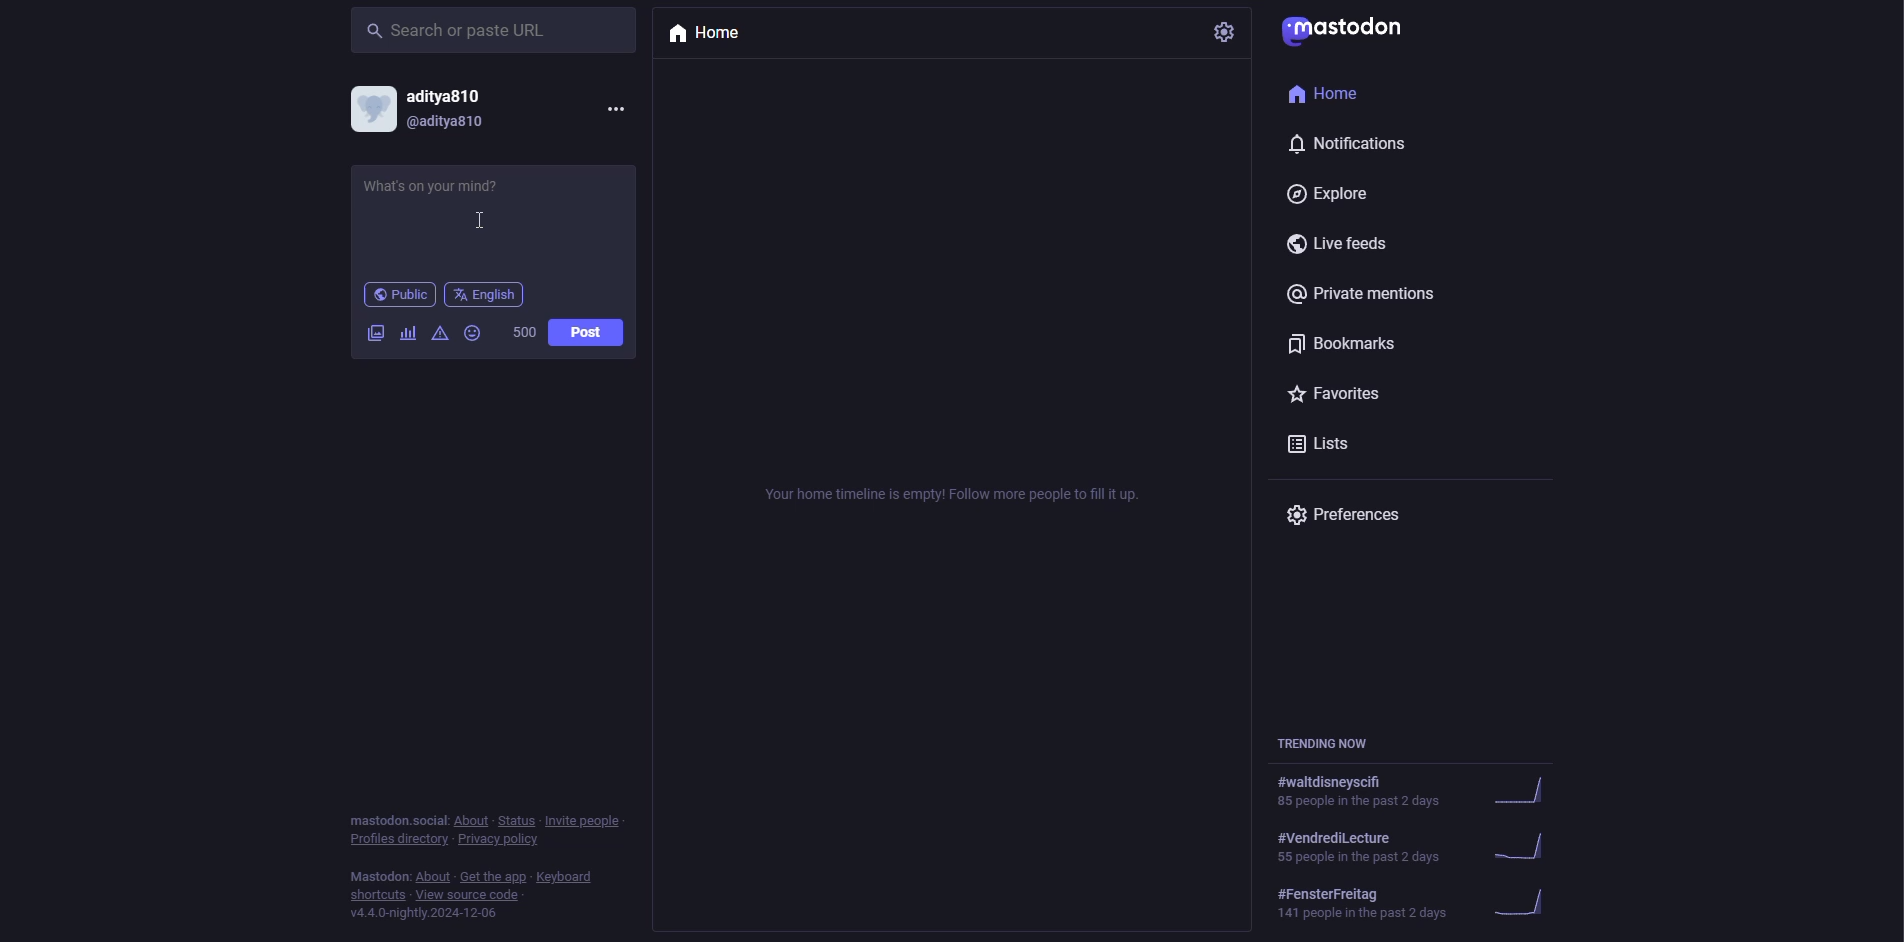 The height and width of the screenshot is (942, 1904). Describe the element at coordinates (461, 32) in the screenshot. I see `search` at that location.